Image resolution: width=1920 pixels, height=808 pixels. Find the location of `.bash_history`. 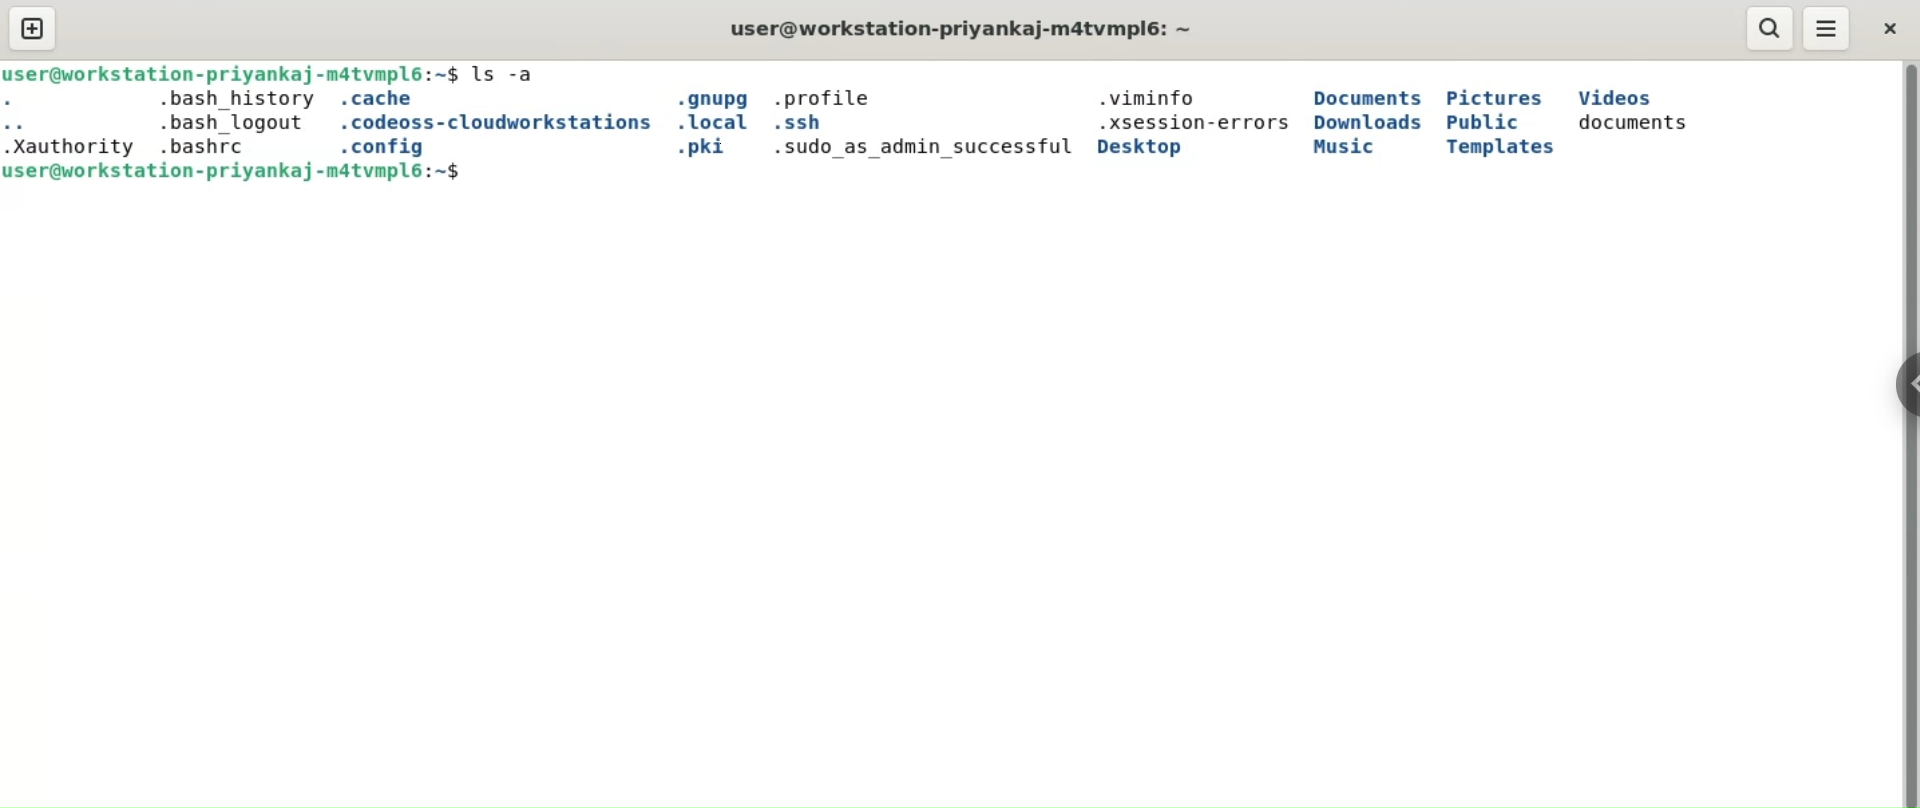

.bash_history is located at coordinates (237, 99).